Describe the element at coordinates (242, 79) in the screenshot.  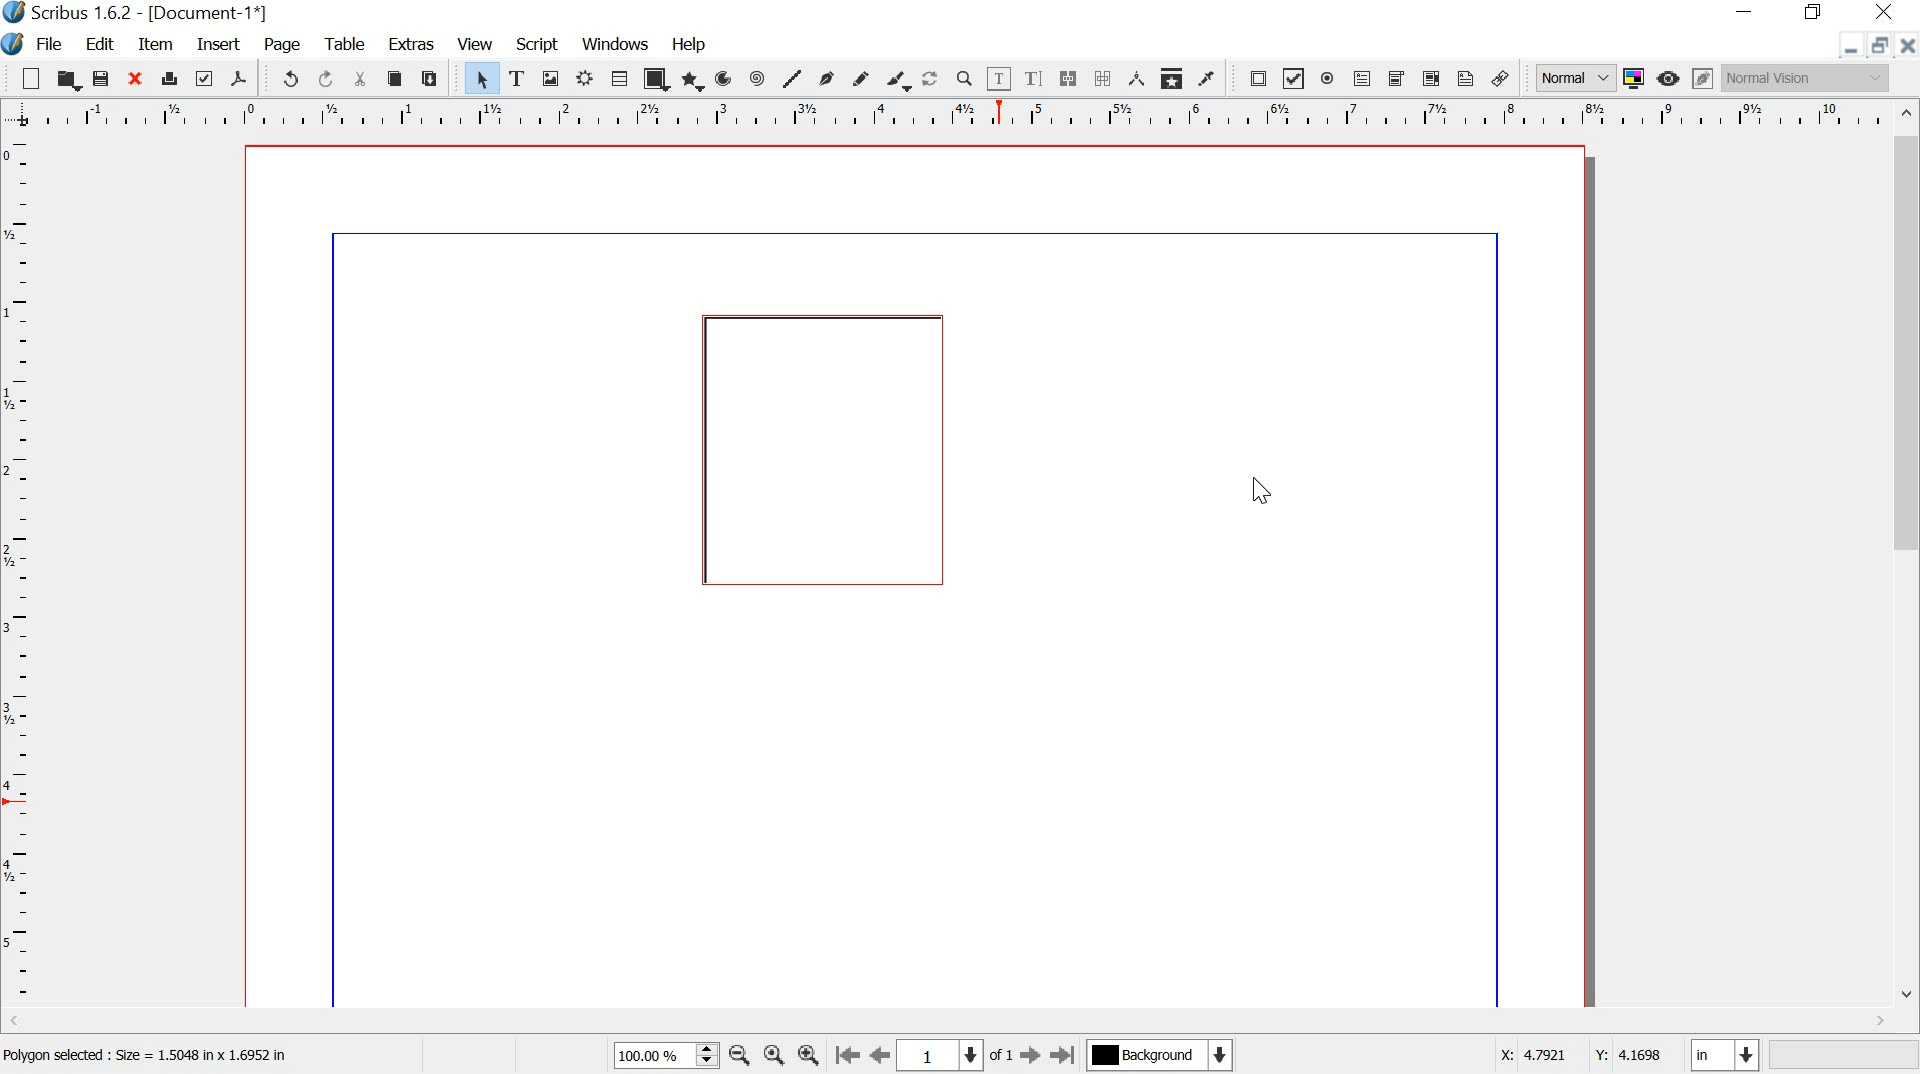
I see `save as pdf` at that location.